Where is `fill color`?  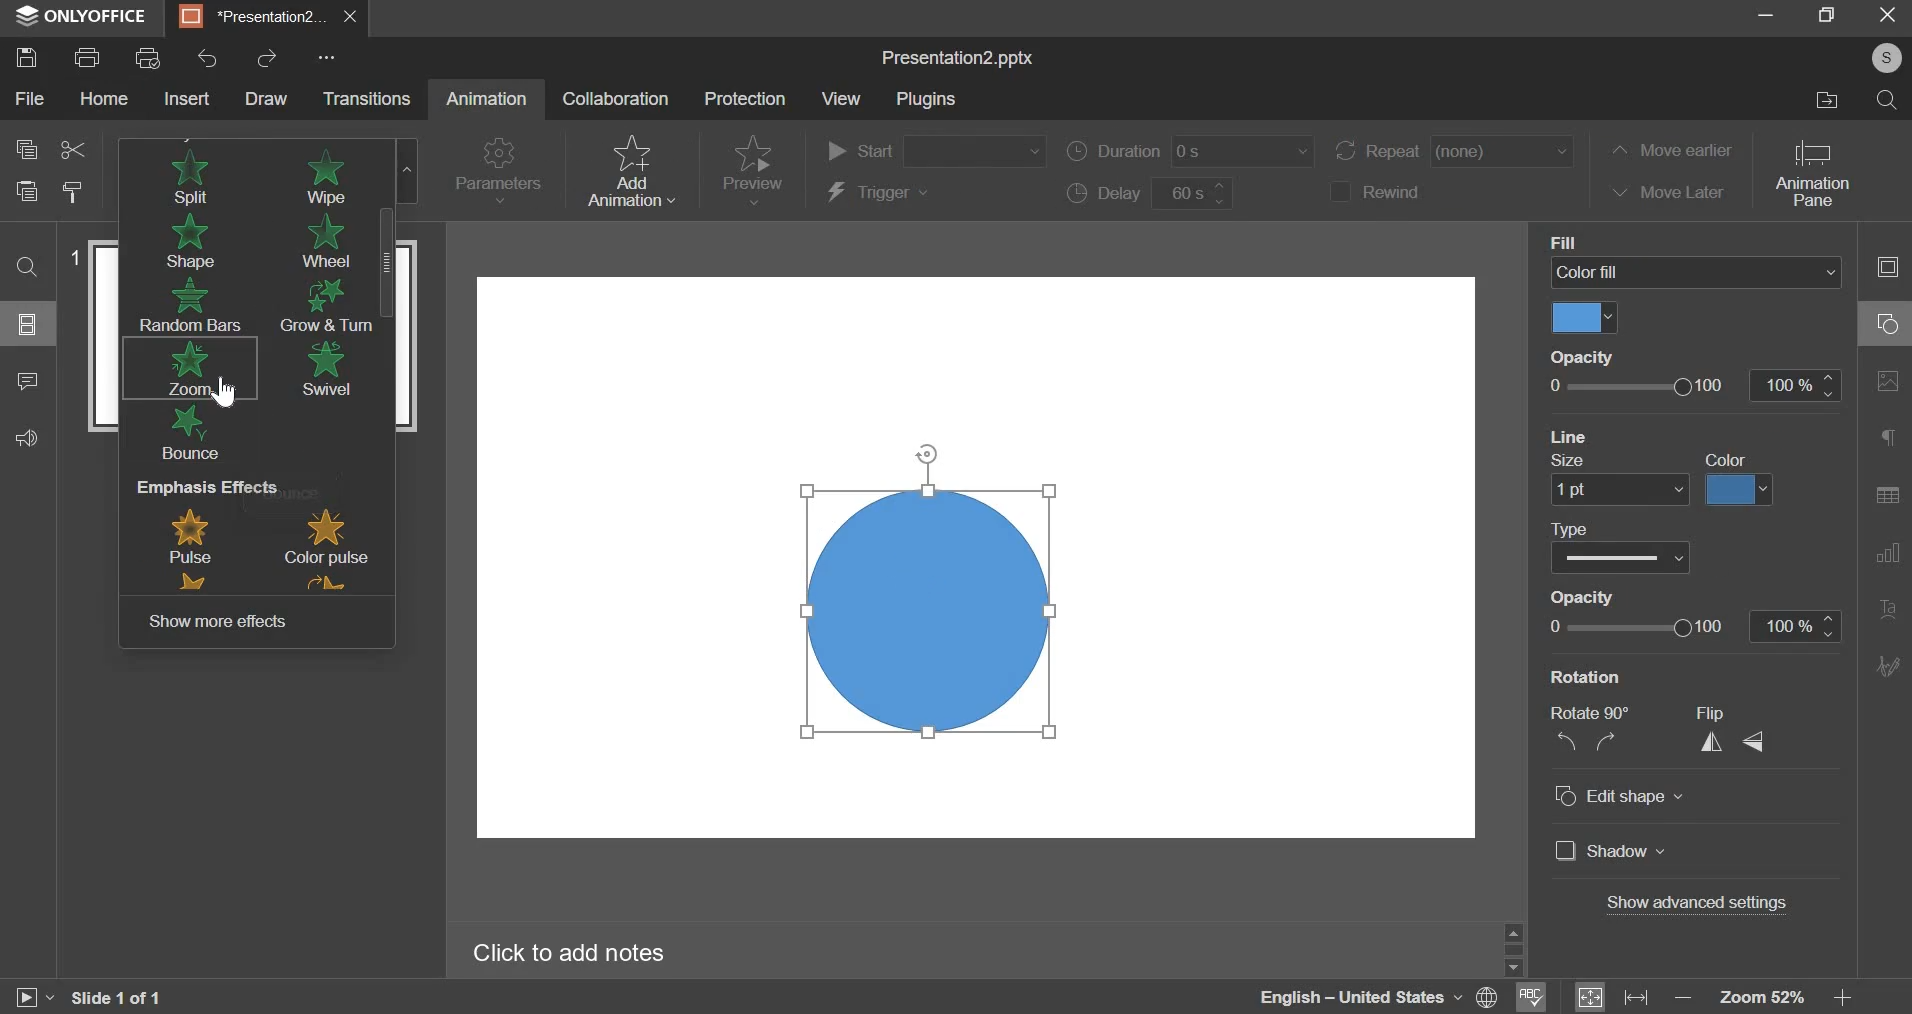 fill color is located at coordinates (1585, 318).